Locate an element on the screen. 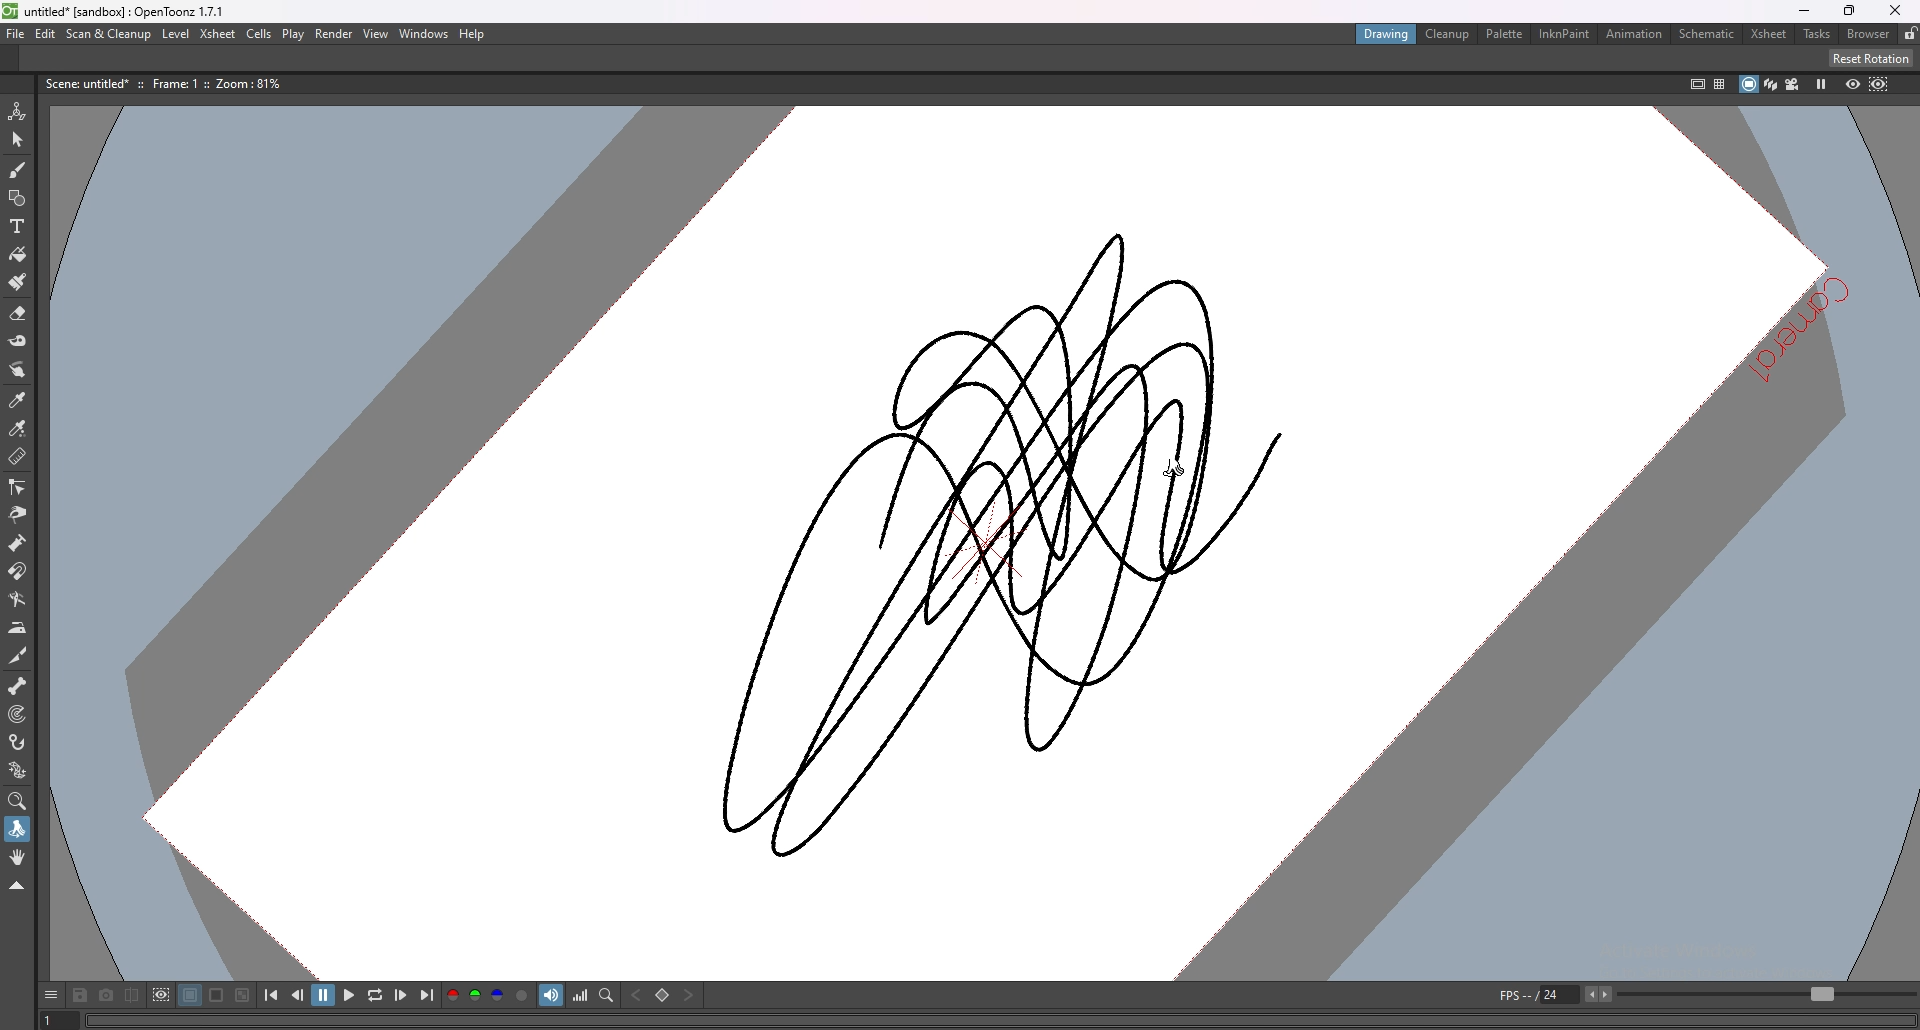  browser is located at coordinates (1869, 33).